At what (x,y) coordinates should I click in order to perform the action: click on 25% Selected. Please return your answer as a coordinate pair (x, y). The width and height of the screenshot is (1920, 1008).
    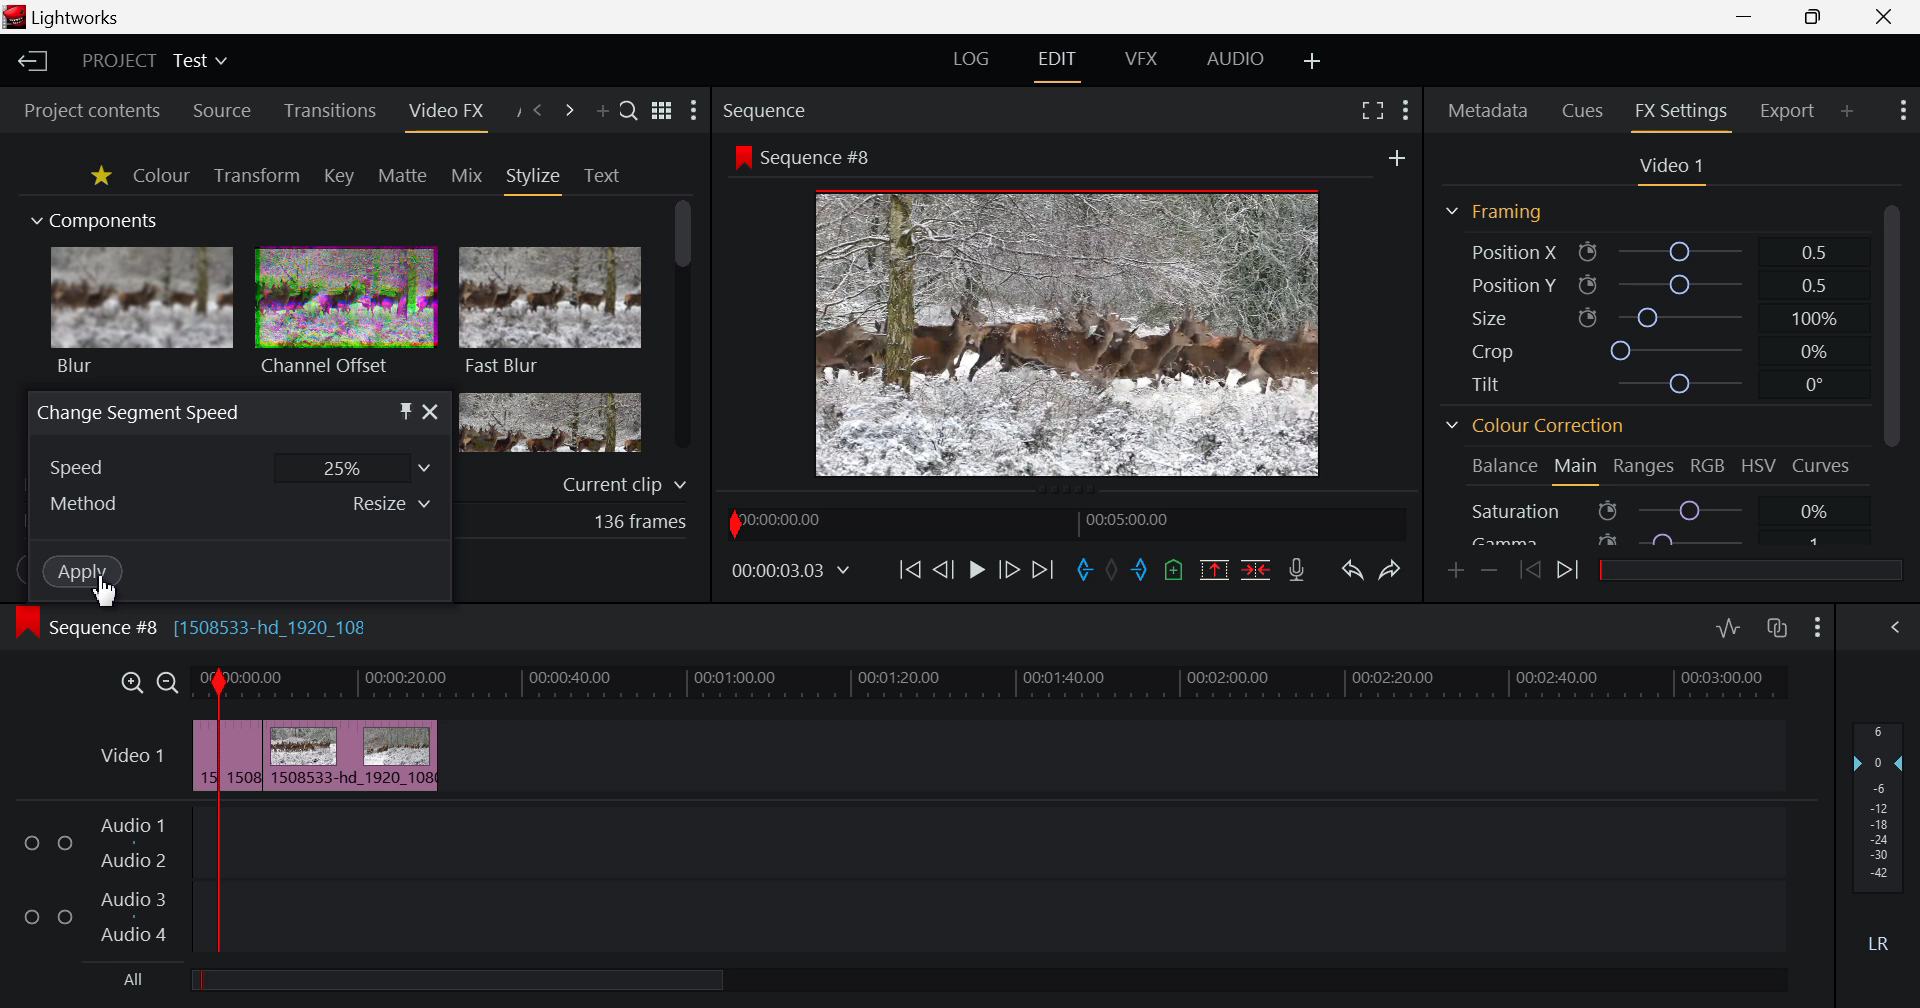
    Looking at the image, I should click on (353, 467).